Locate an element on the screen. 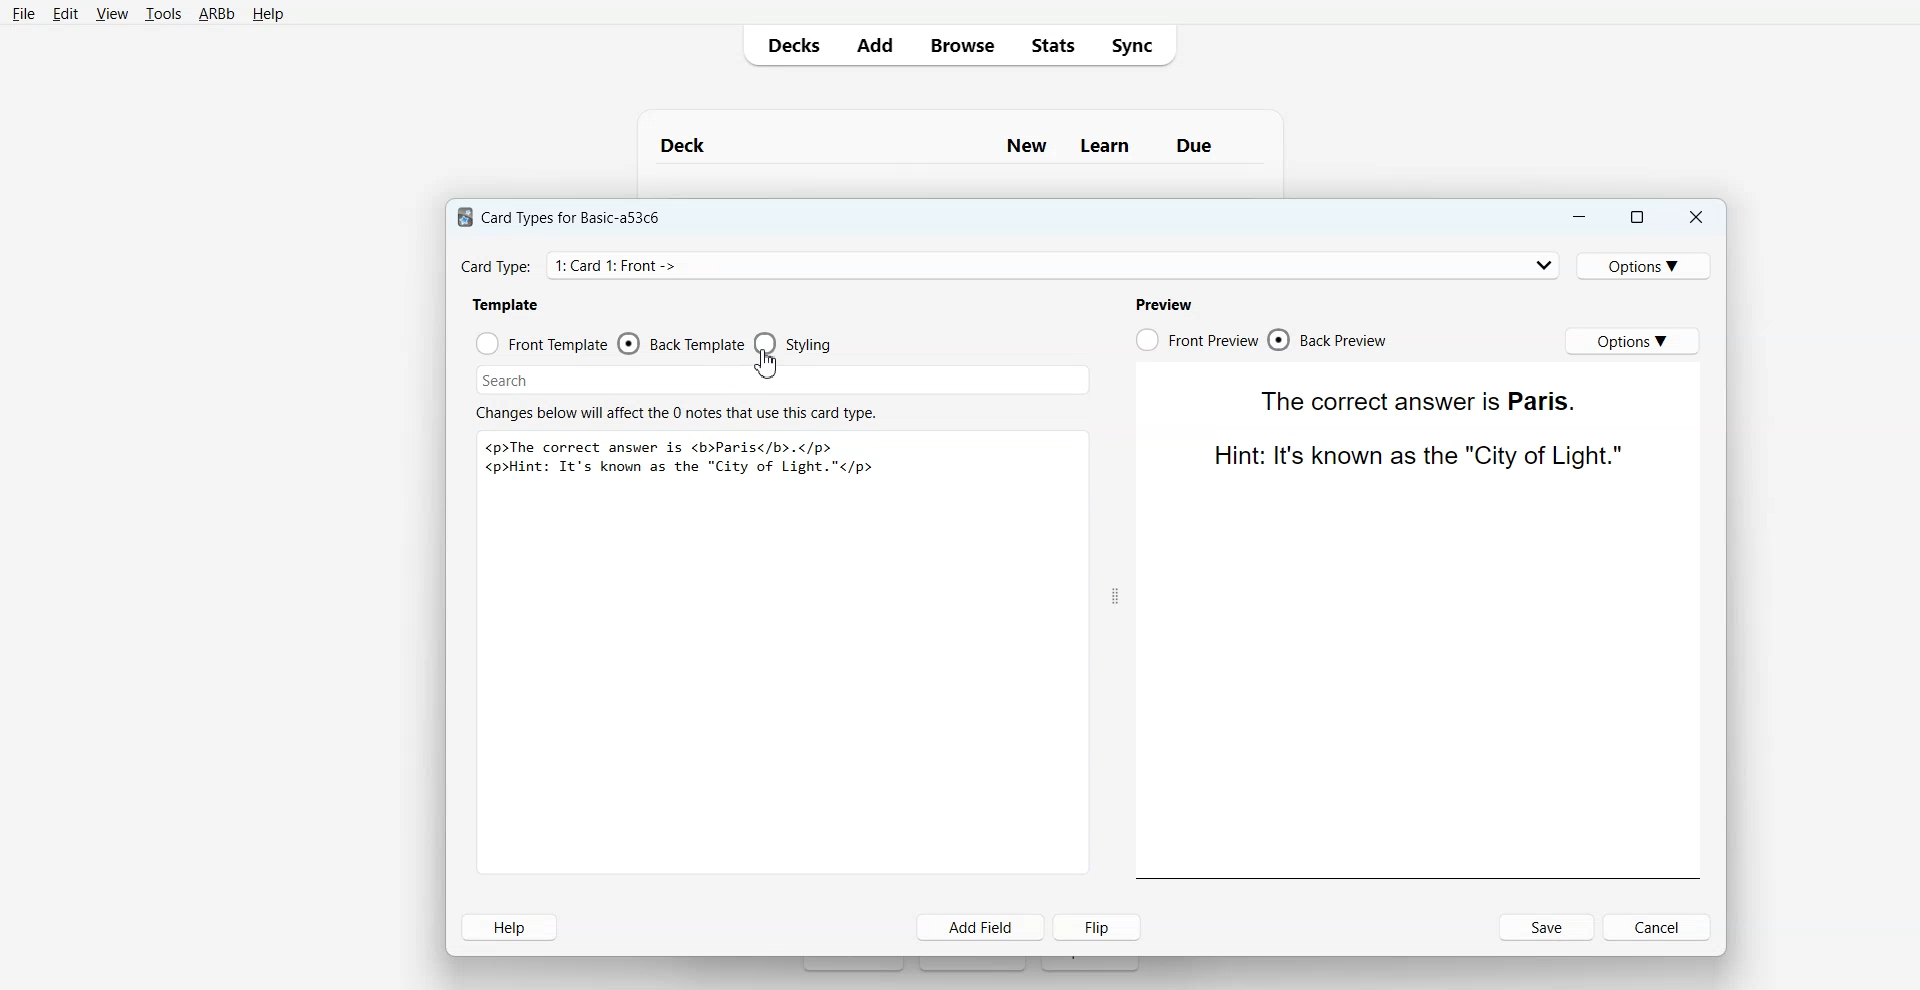  Cursor is located at coordinates (771, 363).